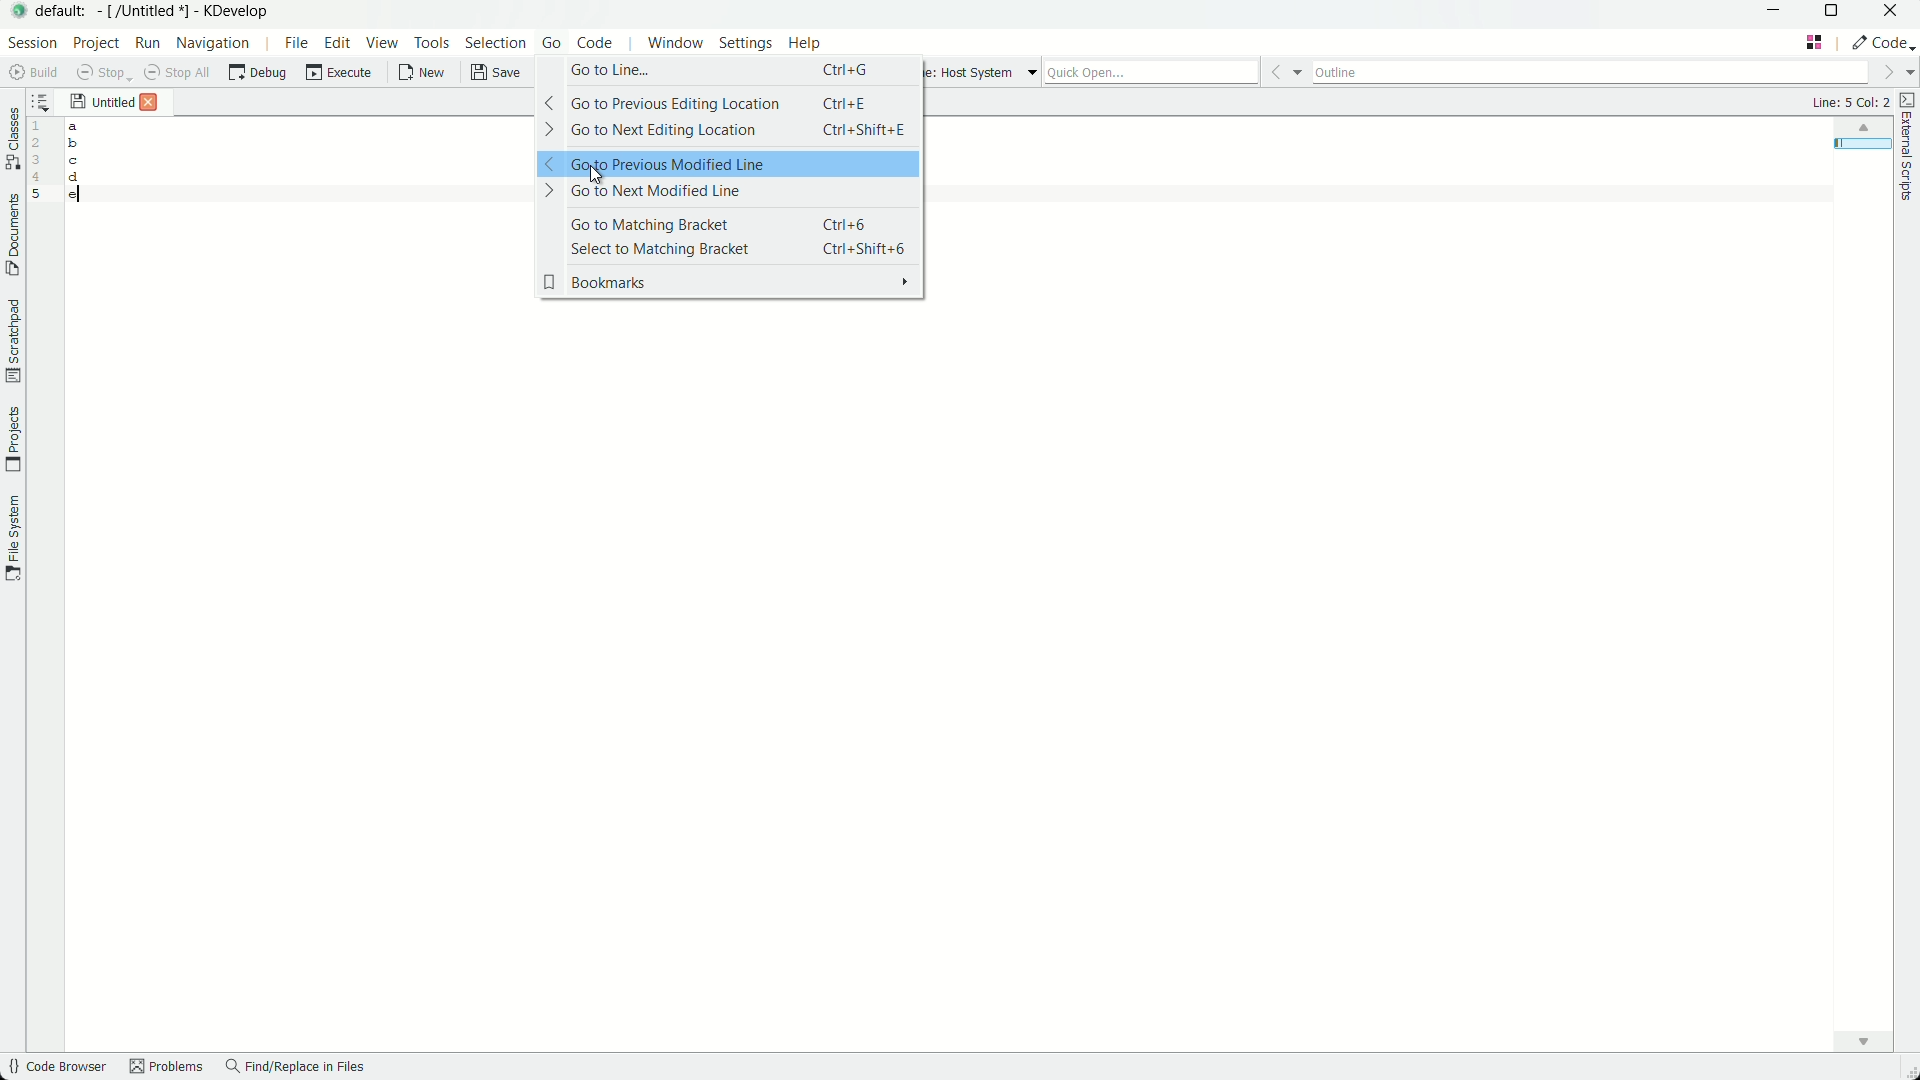 This screenshot has height=1080, width=1920. Describe the element at coordinates (1908, 153) in the screenshot. I see `external scripts` at that location.